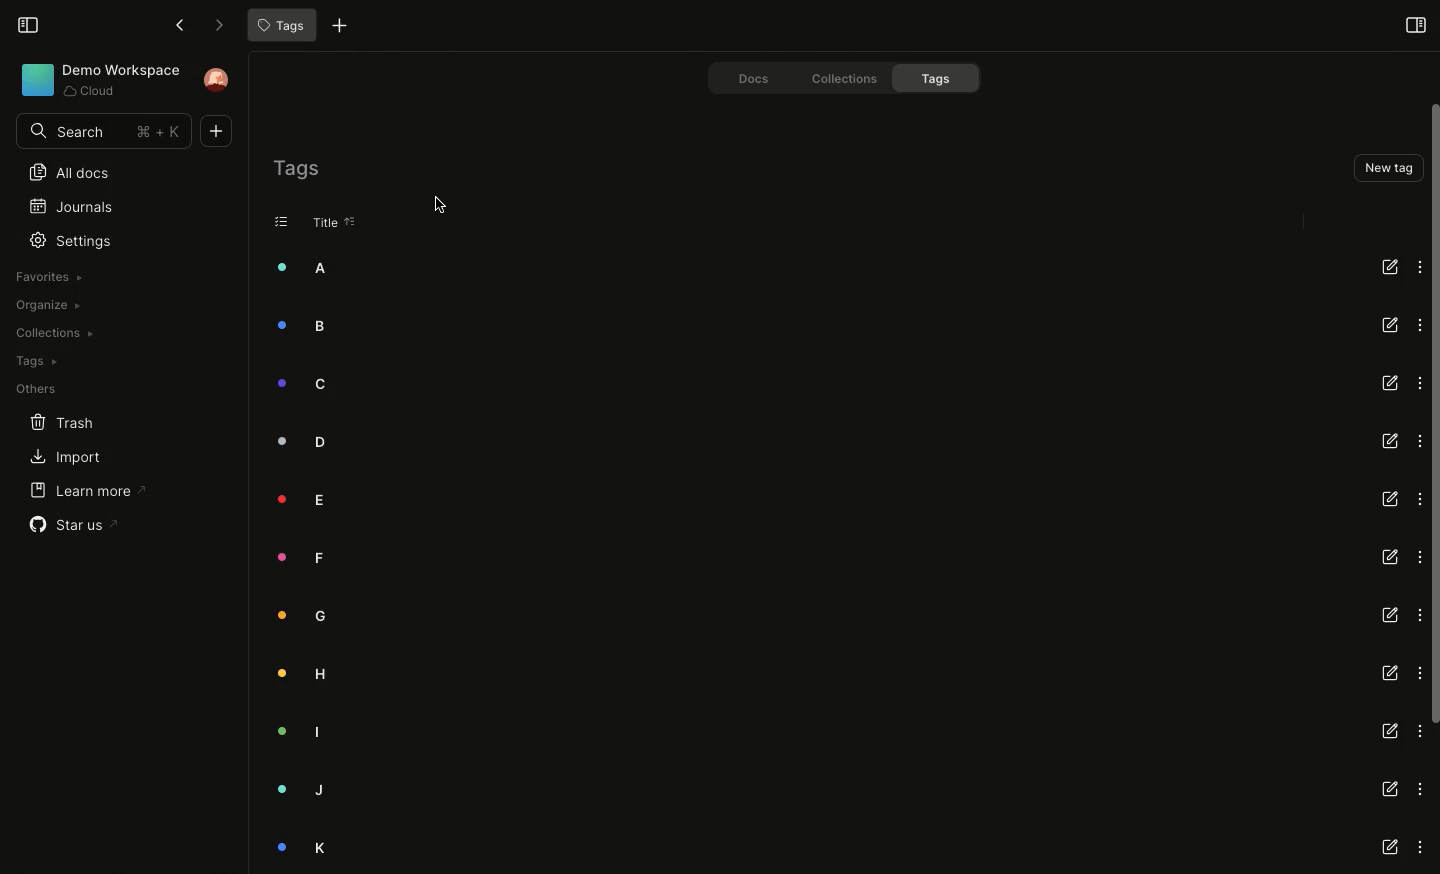 This screenshot has height=874, width=1440. I want to click on E, so click(306, 499).